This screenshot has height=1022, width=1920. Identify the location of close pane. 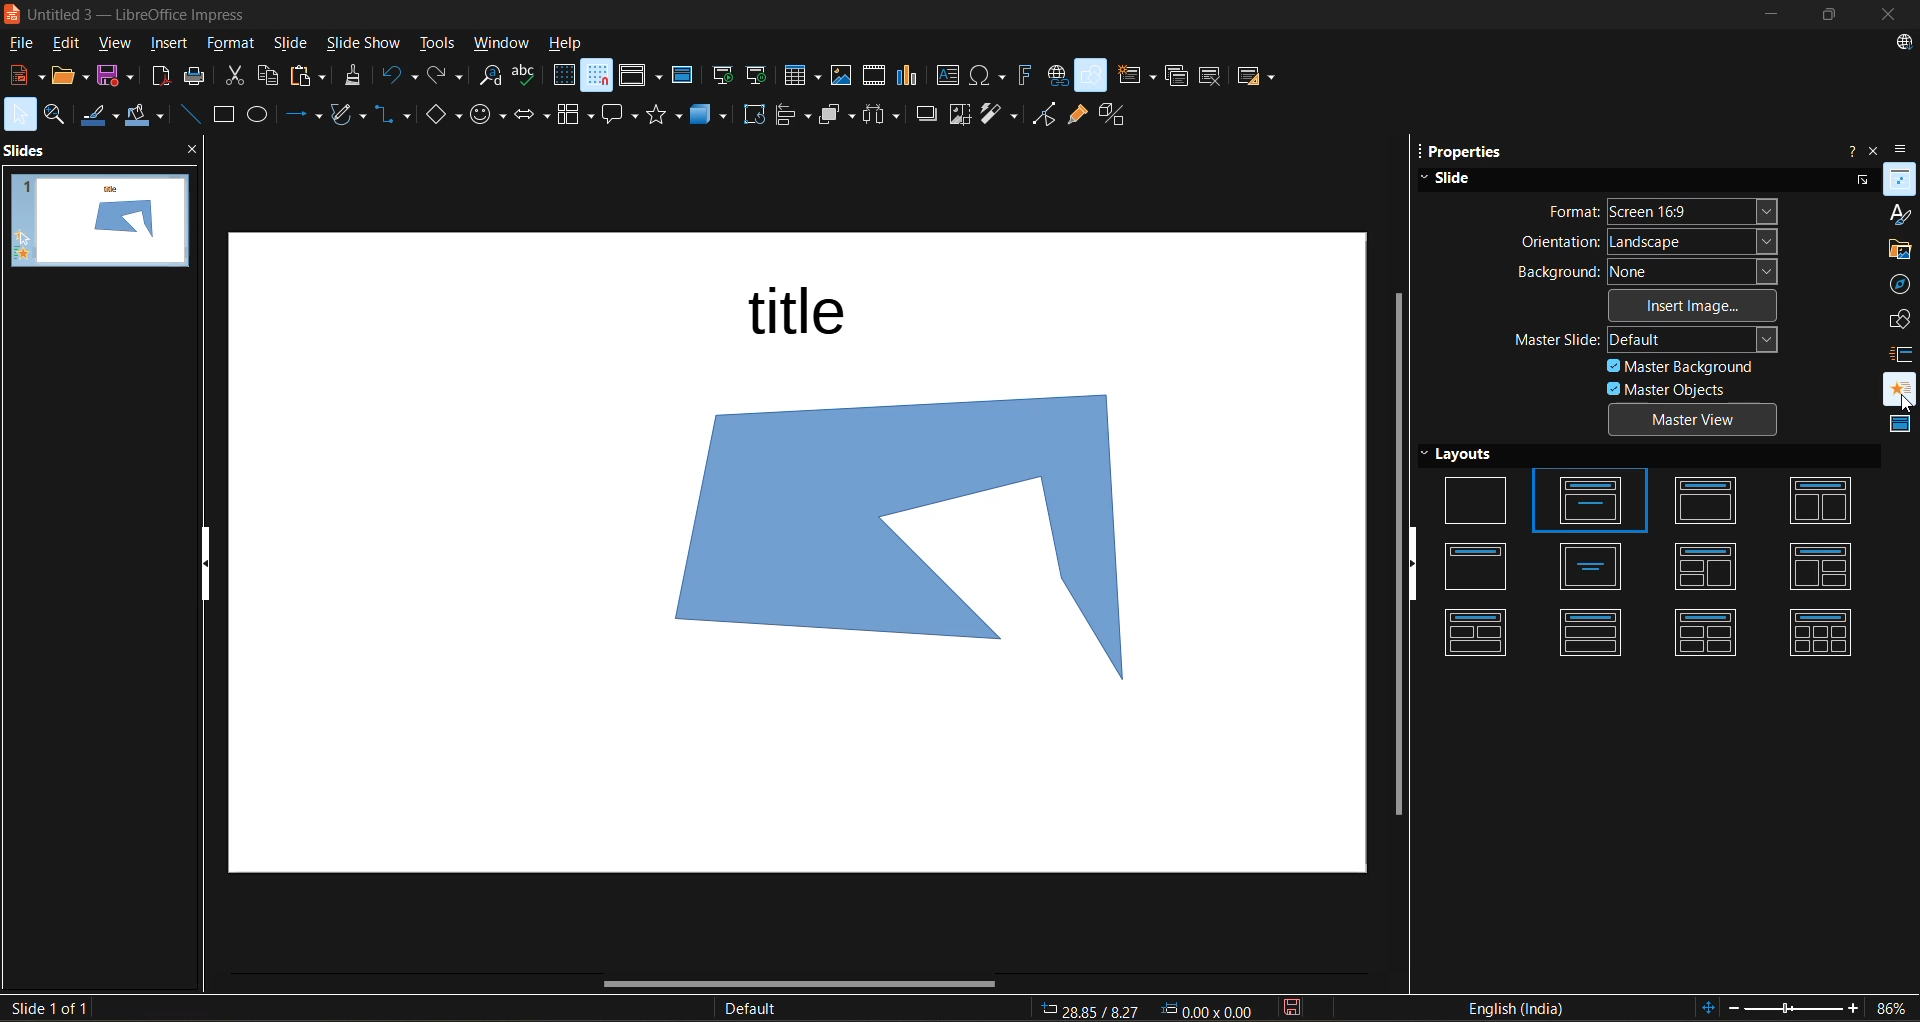
(199, 152).